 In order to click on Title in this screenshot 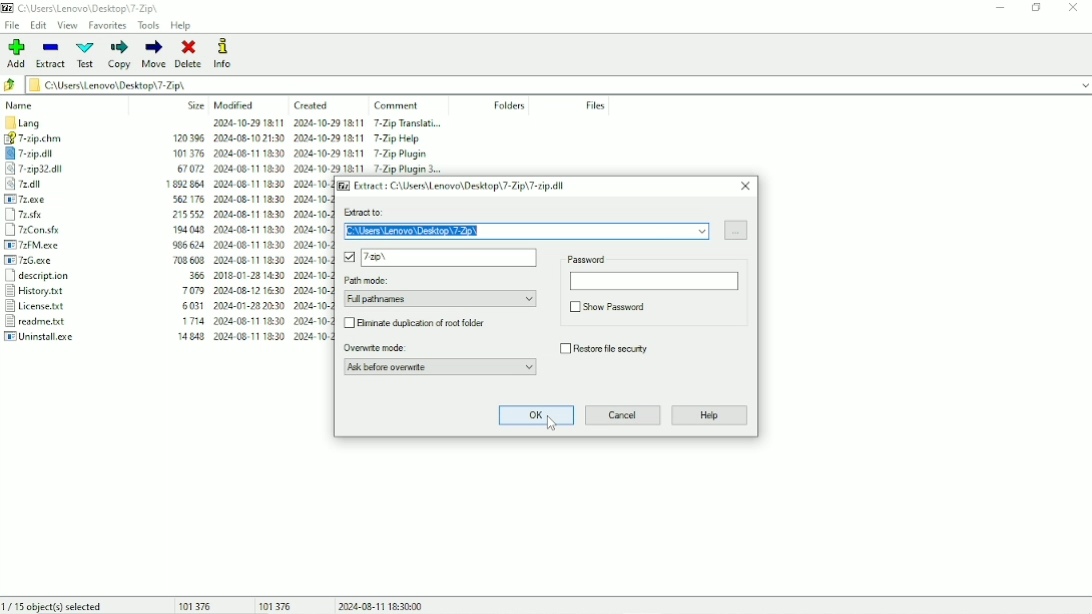, I will do `click(85, 8)`.